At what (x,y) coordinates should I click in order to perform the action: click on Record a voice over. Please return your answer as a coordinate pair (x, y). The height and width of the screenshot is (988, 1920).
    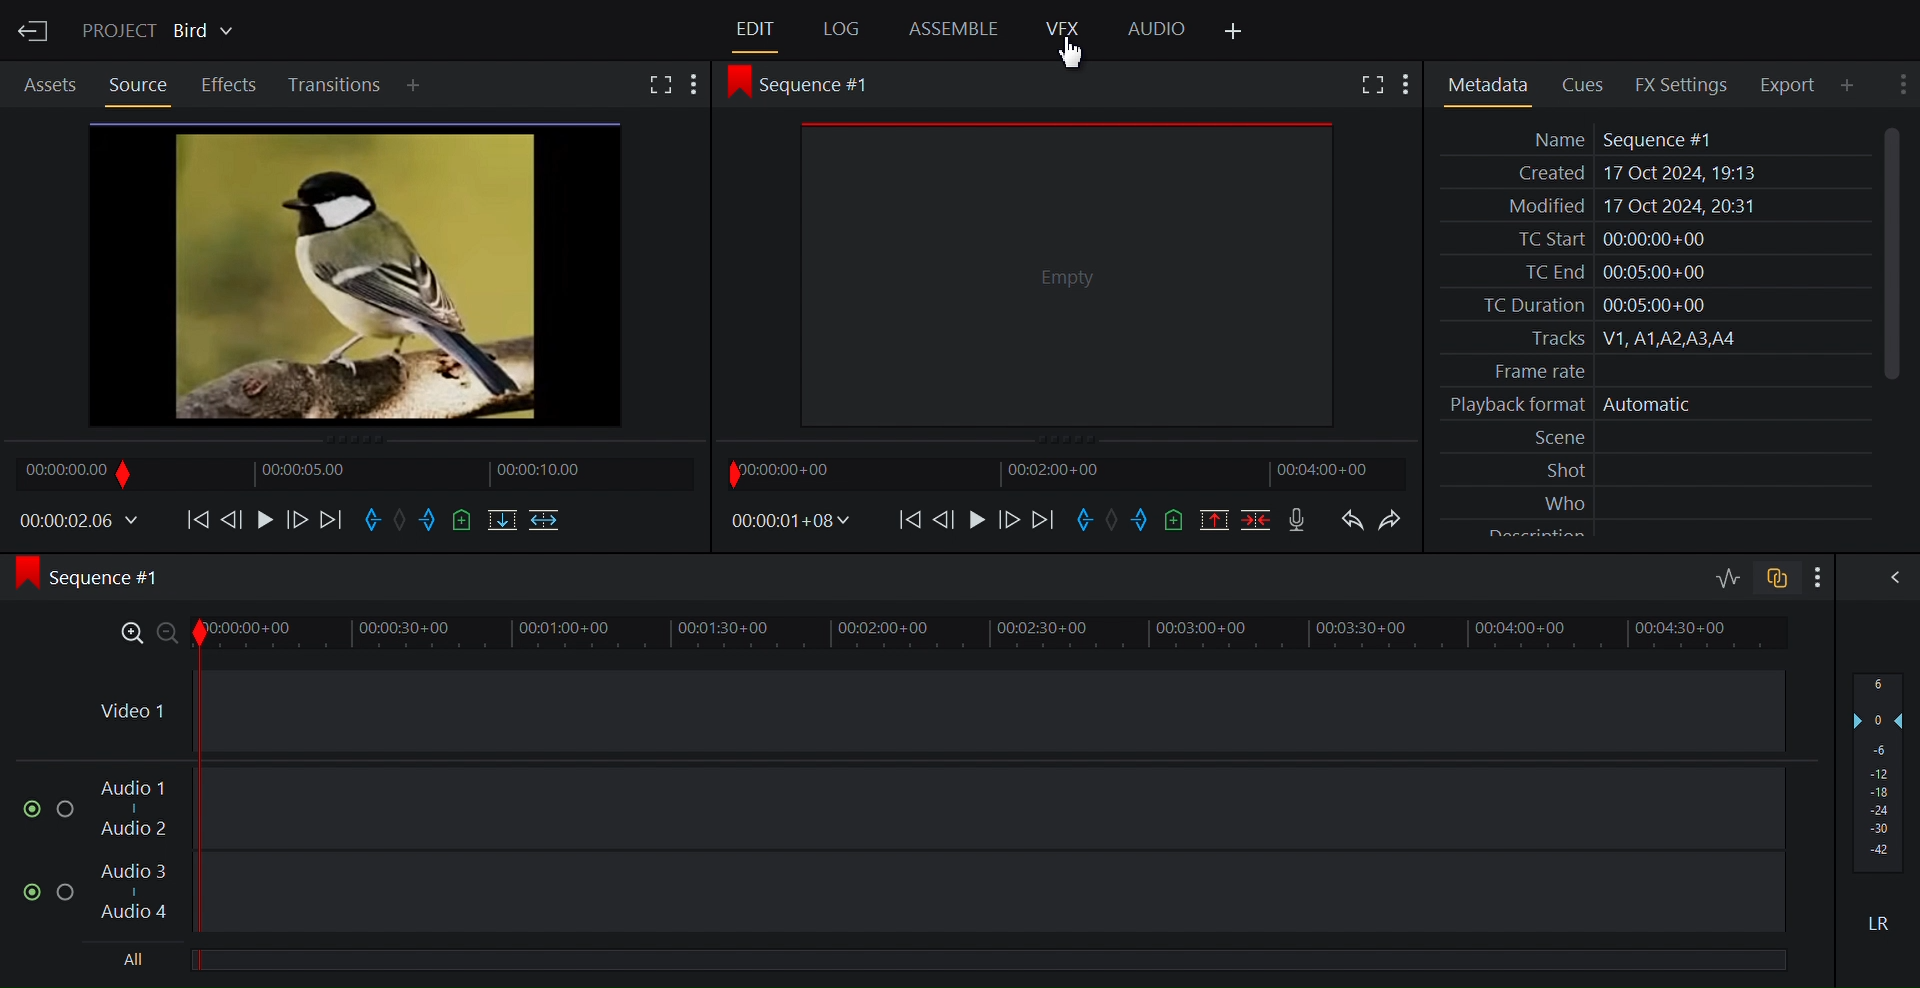
    Looking at the image, I should click on (1301, 521).